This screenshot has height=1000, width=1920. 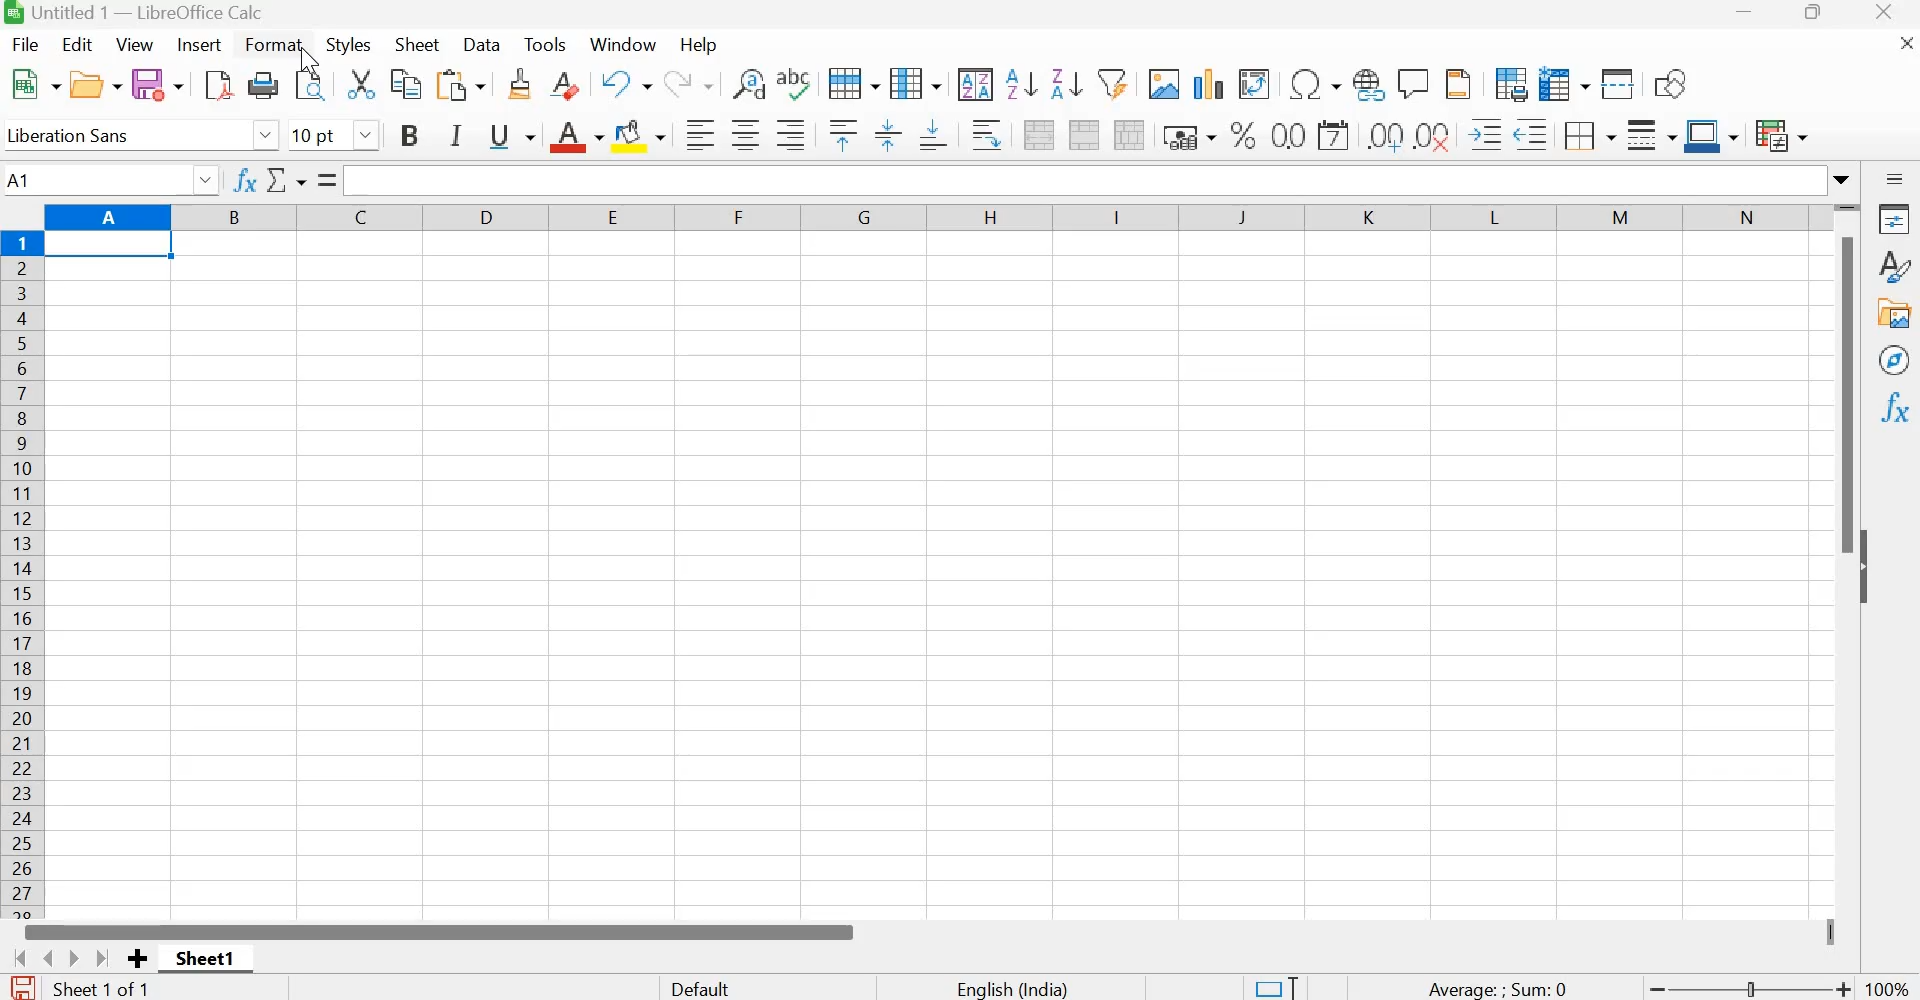 What do you see at coordinates (1895, 360) in the screenshot?
I see `Navigator` at bounding box center [1895, 360].